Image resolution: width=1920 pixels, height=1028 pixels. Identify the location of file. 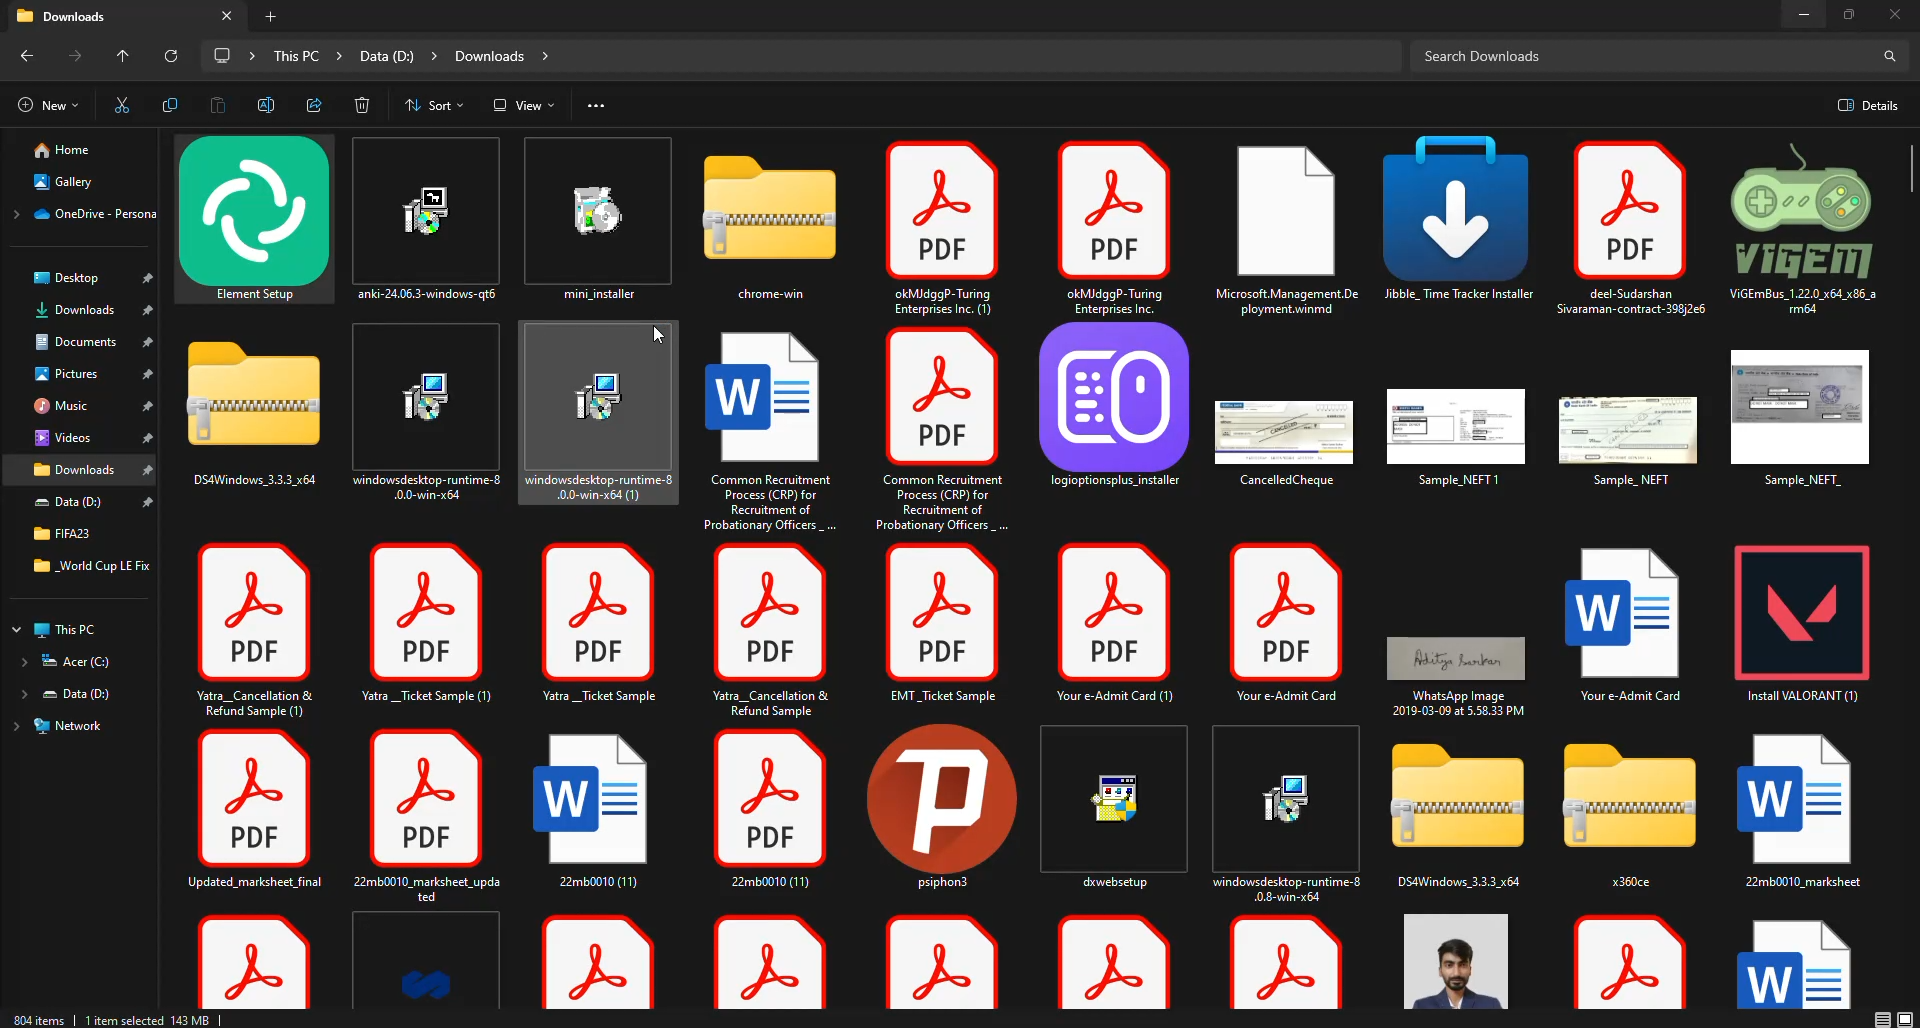
(1115, 805).